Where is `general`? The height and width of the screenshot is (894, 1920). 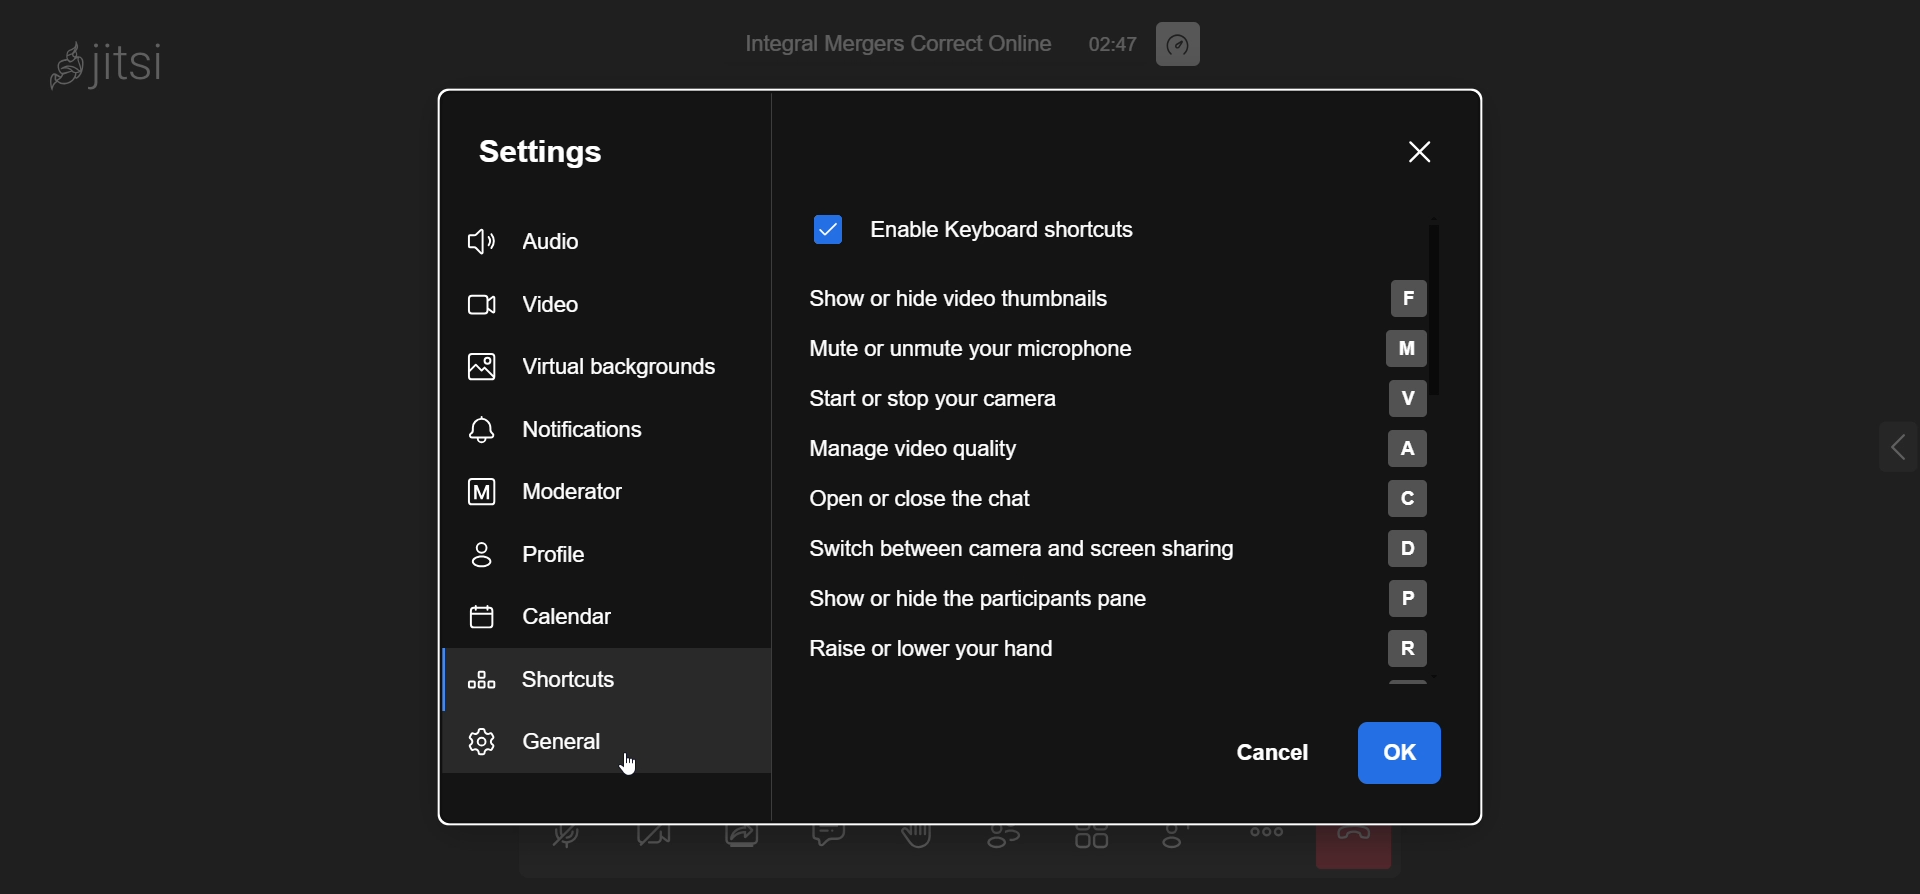
general is located at coordinates (546, 738).